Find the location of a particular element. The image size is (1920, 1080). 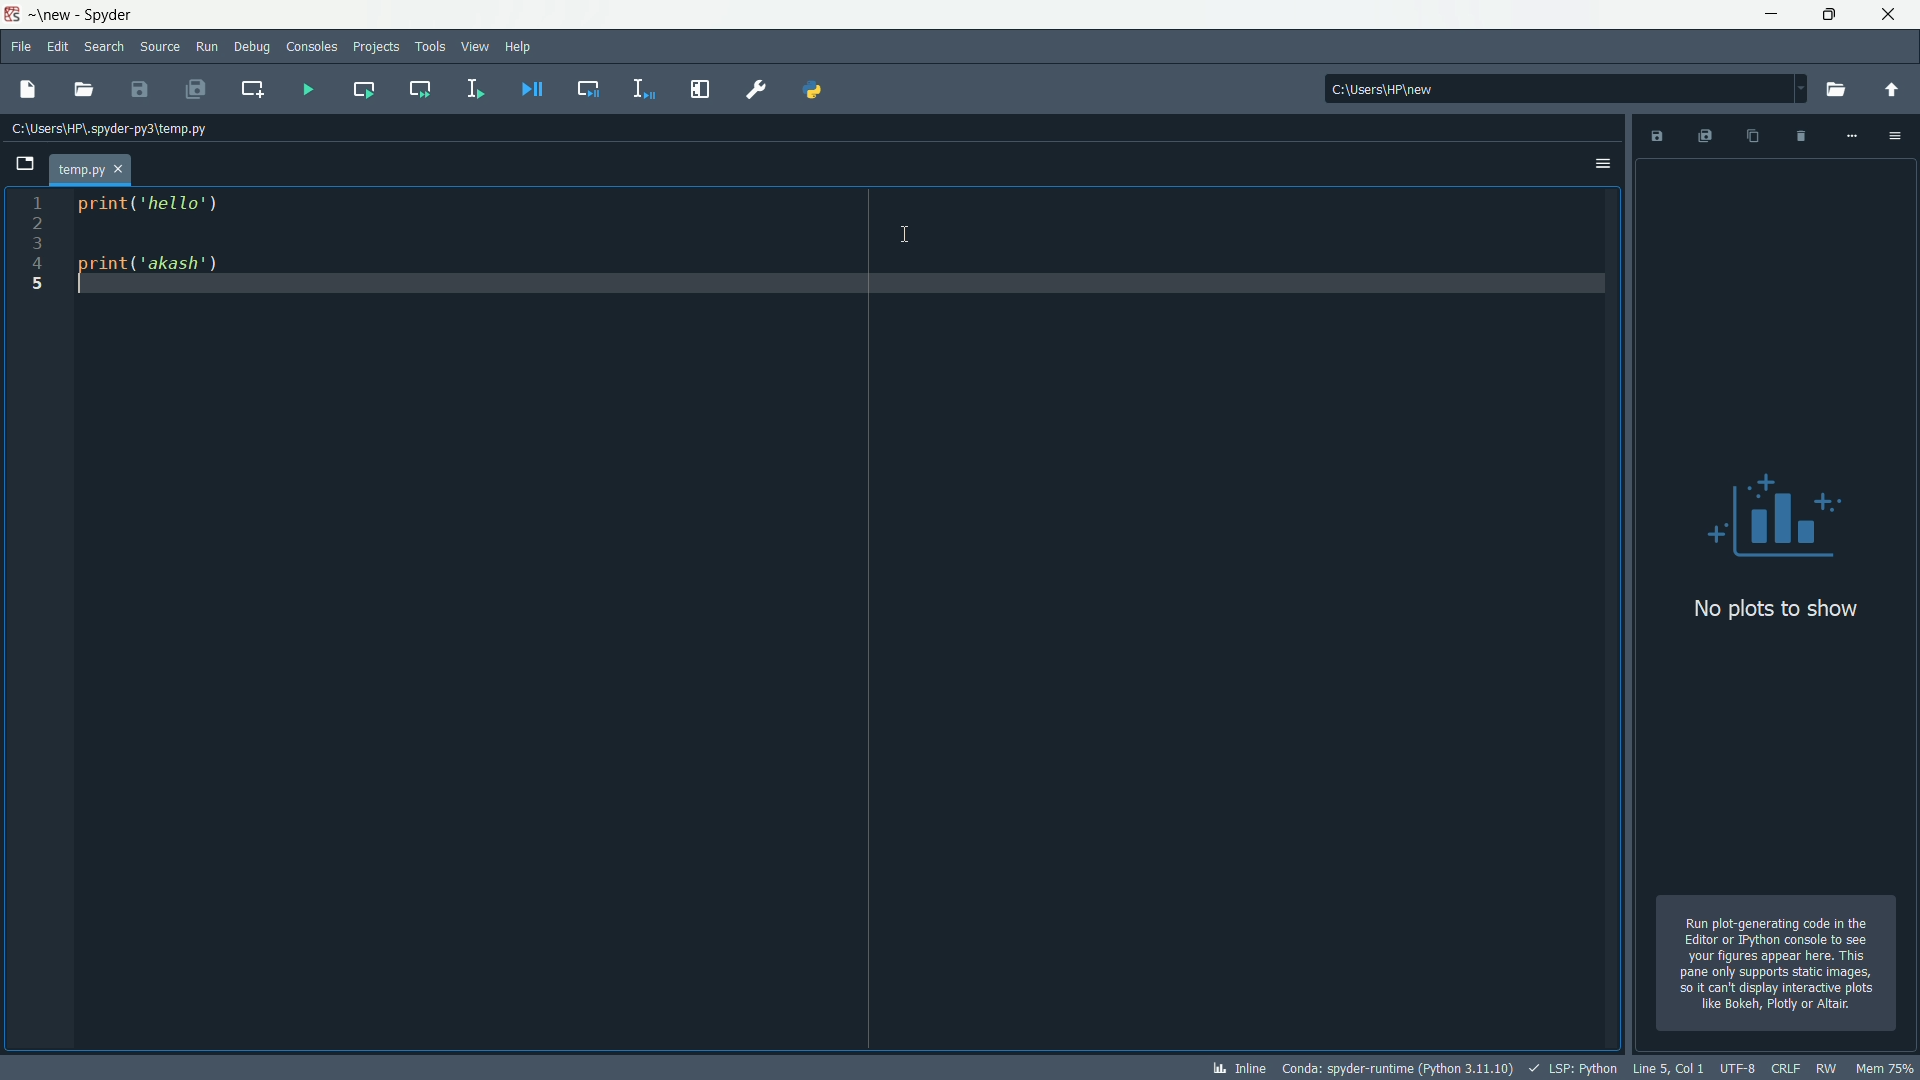

print('hello')  print('akash') is located at coordinates (841, 624).